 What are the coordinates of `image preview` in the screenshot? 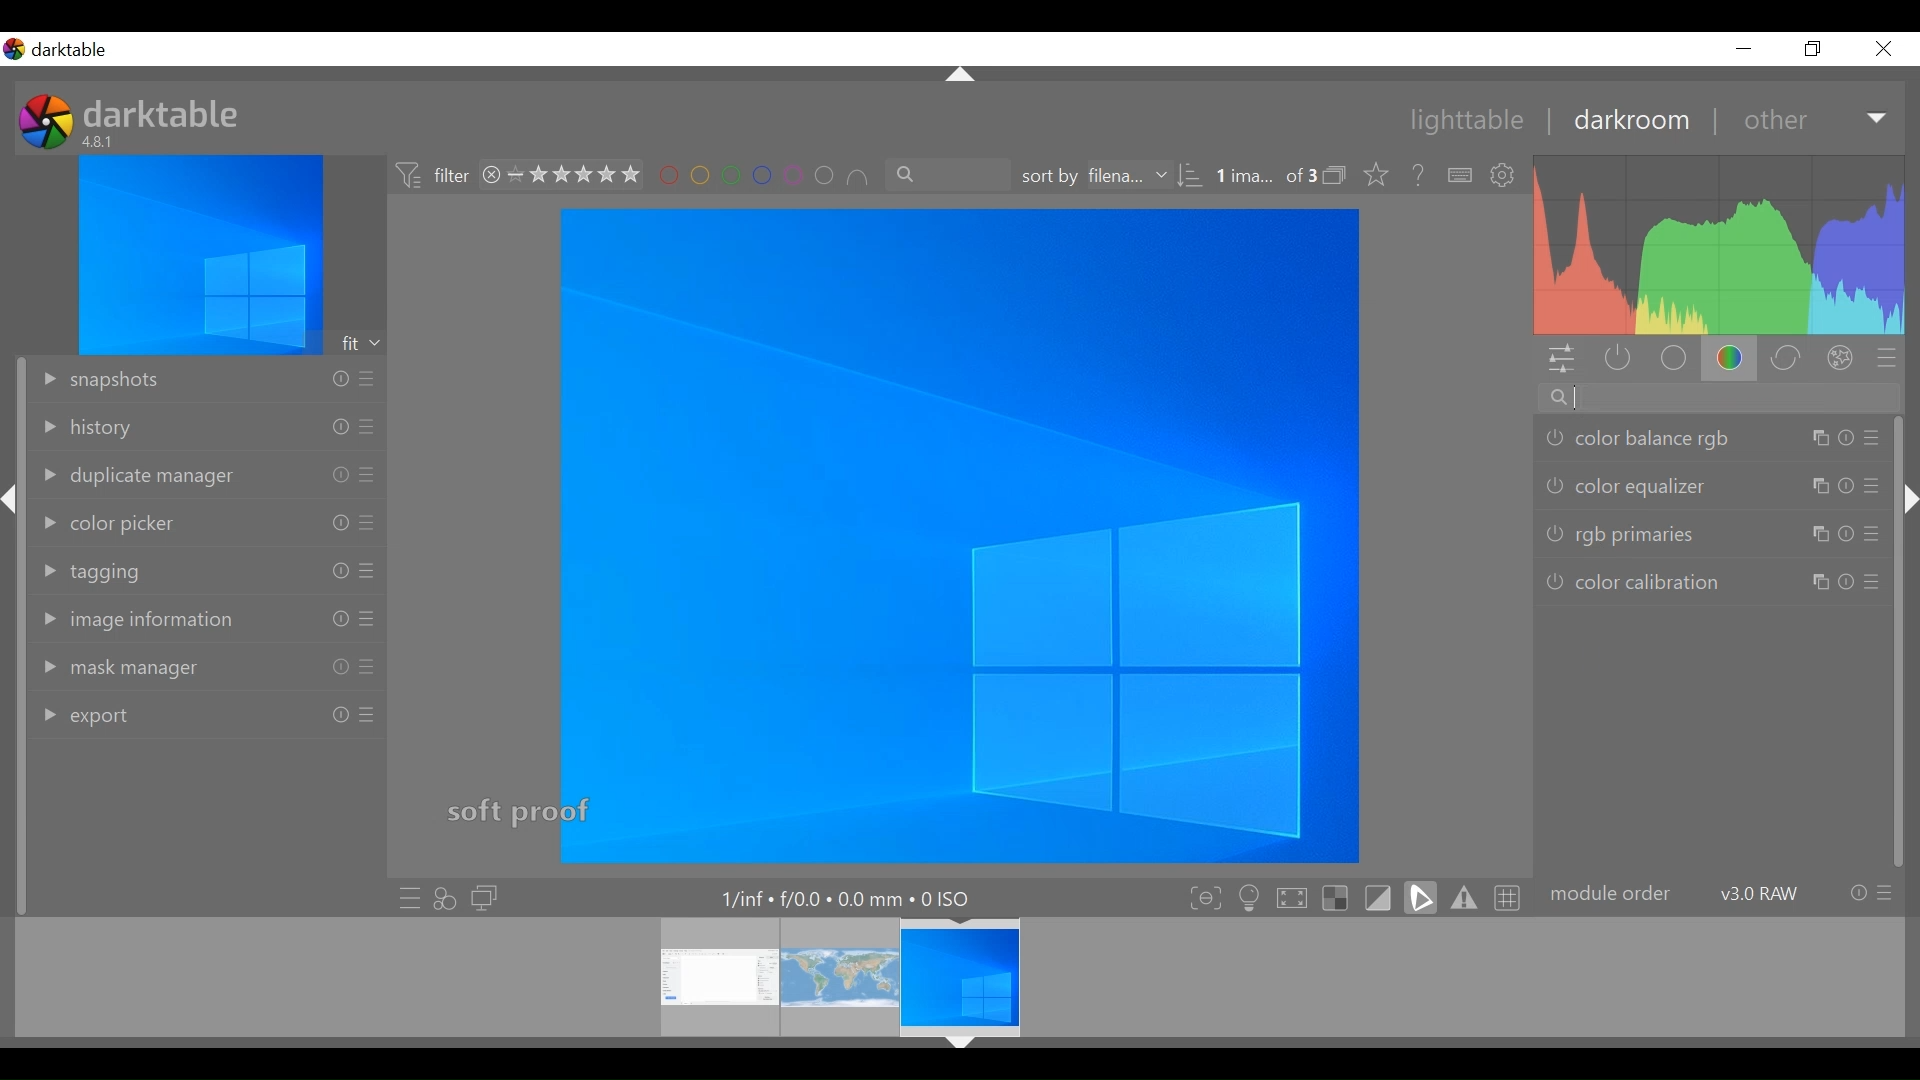 It's located at (200, 254).